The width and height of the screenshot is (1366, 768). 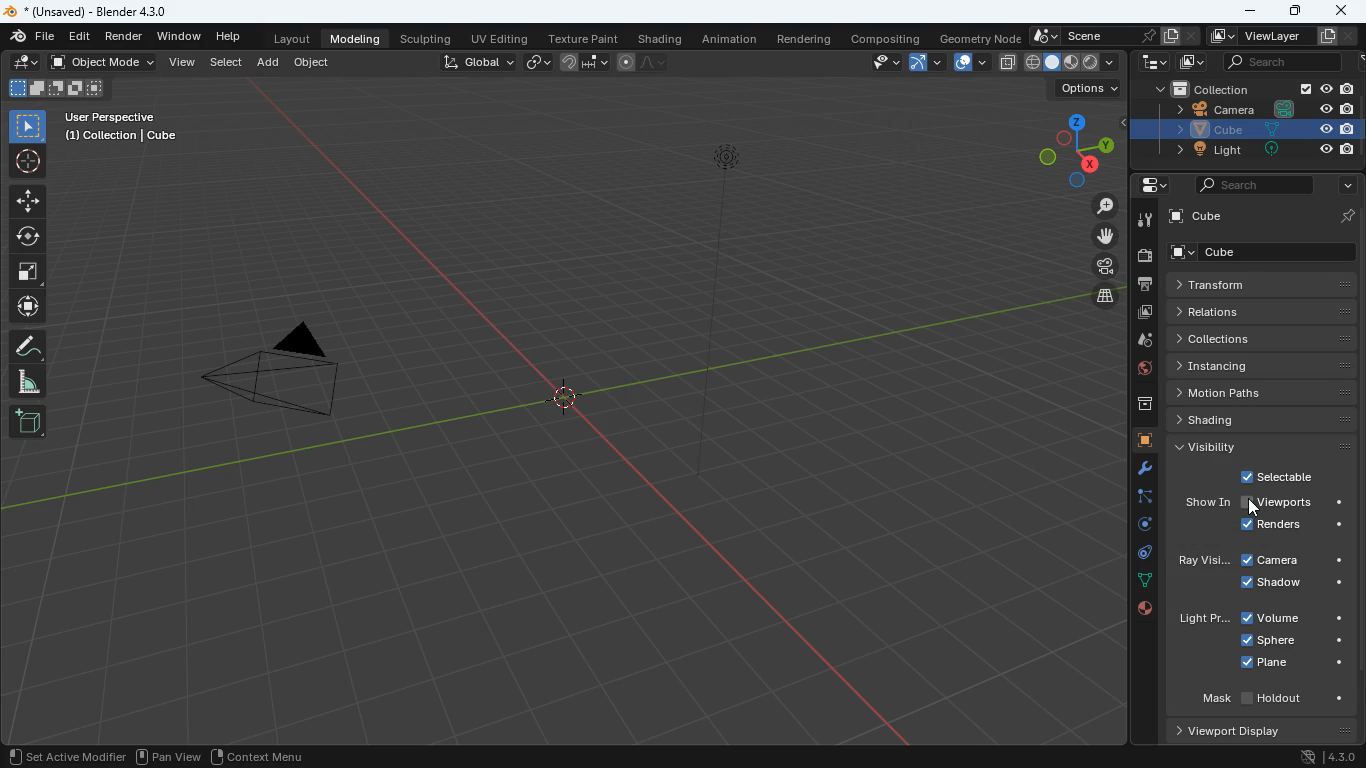 I want to click on add, so click(x=27, y=421).